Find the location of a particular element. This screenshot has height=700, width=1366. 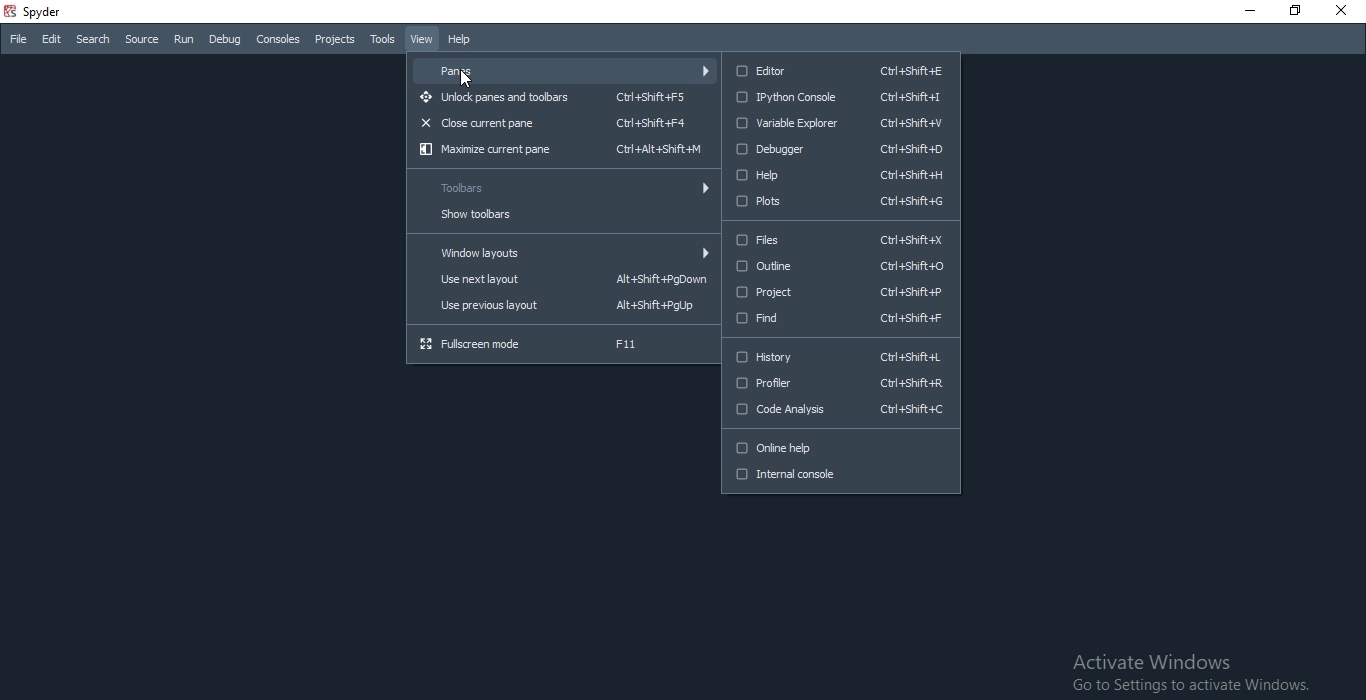

Debugger is located at coordinates (840, 150).